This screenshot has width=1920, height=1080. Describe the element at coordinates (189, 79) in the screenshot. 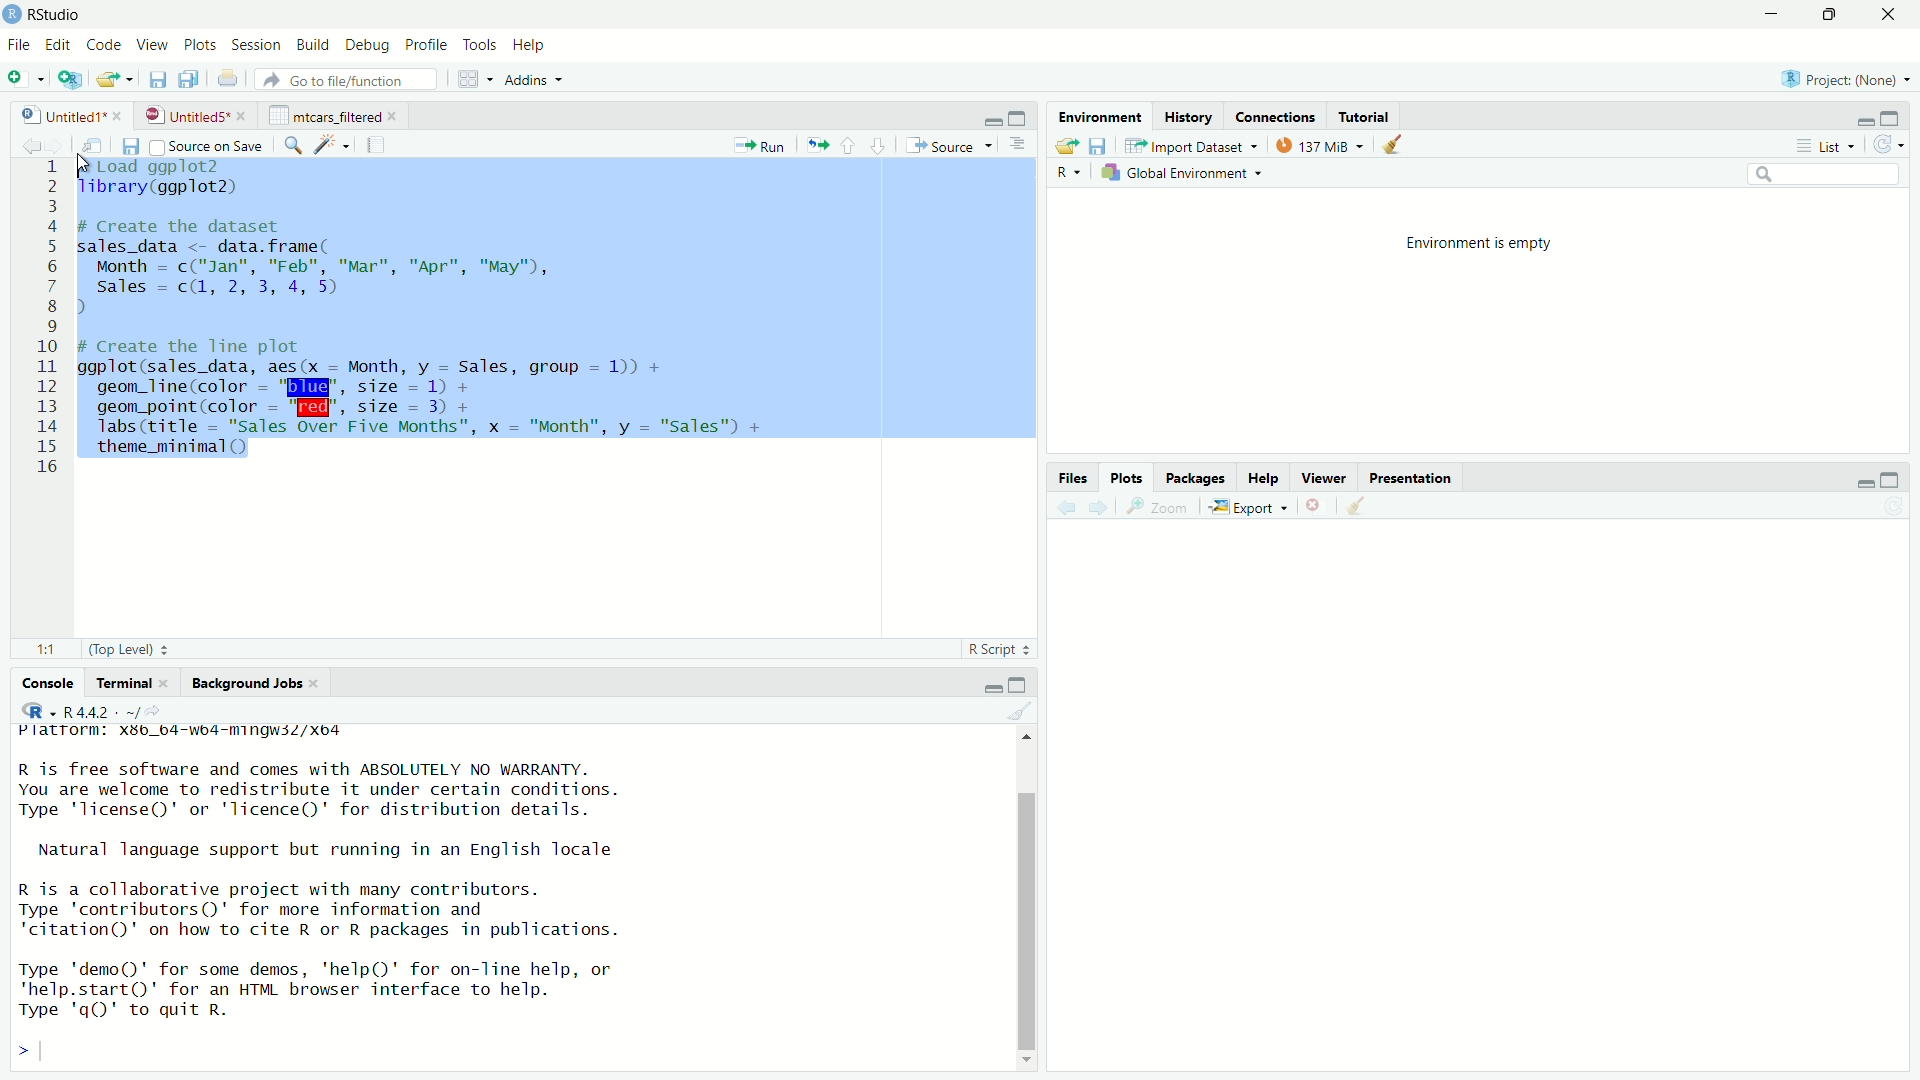

I see `save all` at that location.